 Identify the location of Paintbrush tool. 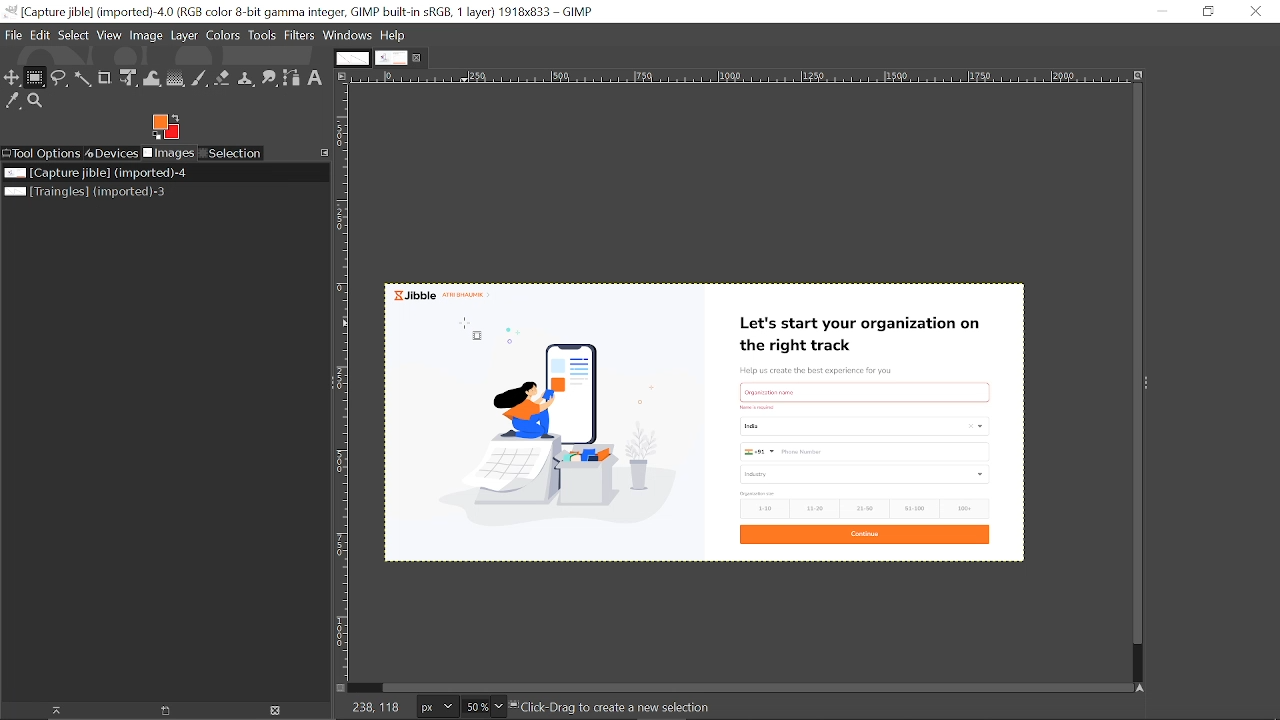
(201, 77).